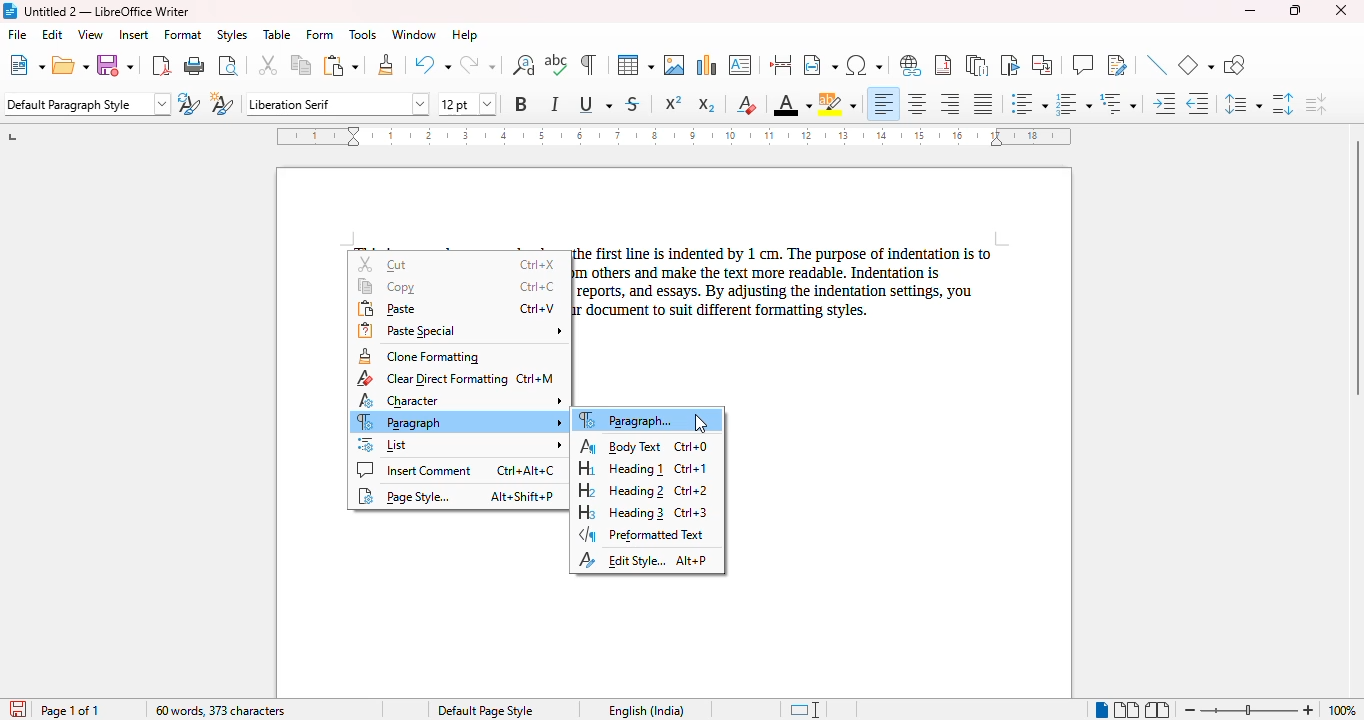 Image resolution: width=1364 pixels, height=720 pixels. I want to click on zoom slider, so click(1251, 709).